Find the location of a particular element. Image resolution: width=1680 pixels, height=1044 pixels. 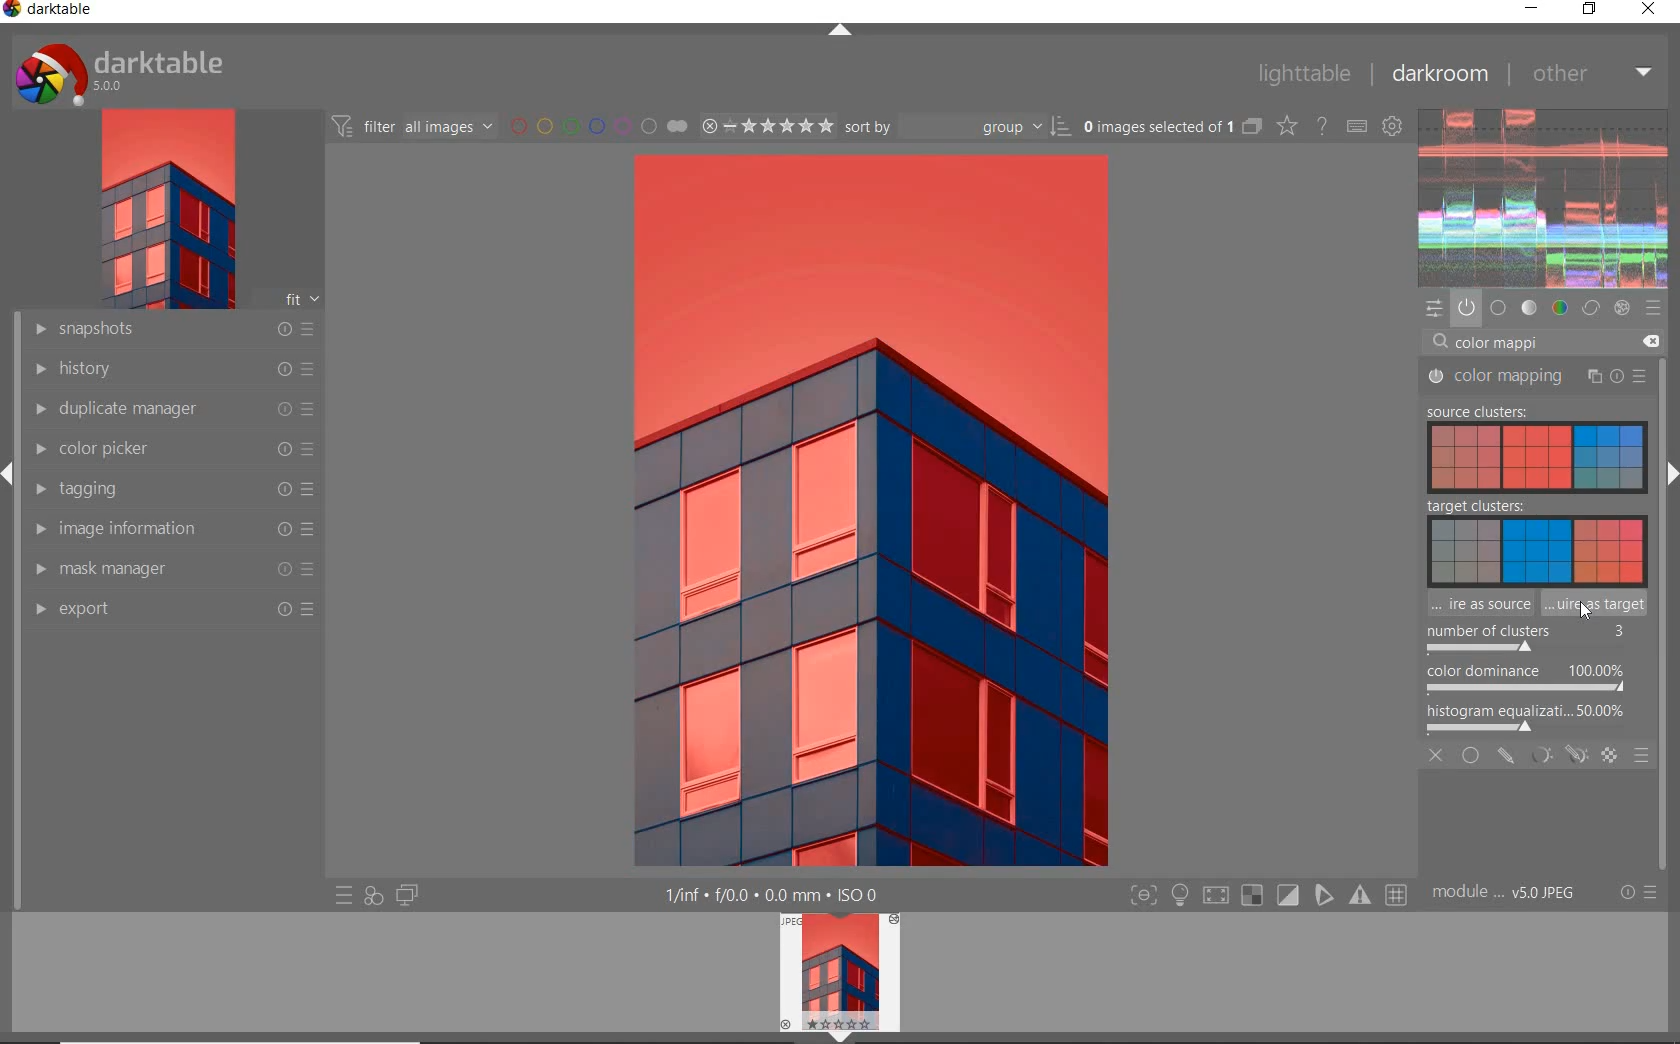

as source is located at coordinates (1470, 606).